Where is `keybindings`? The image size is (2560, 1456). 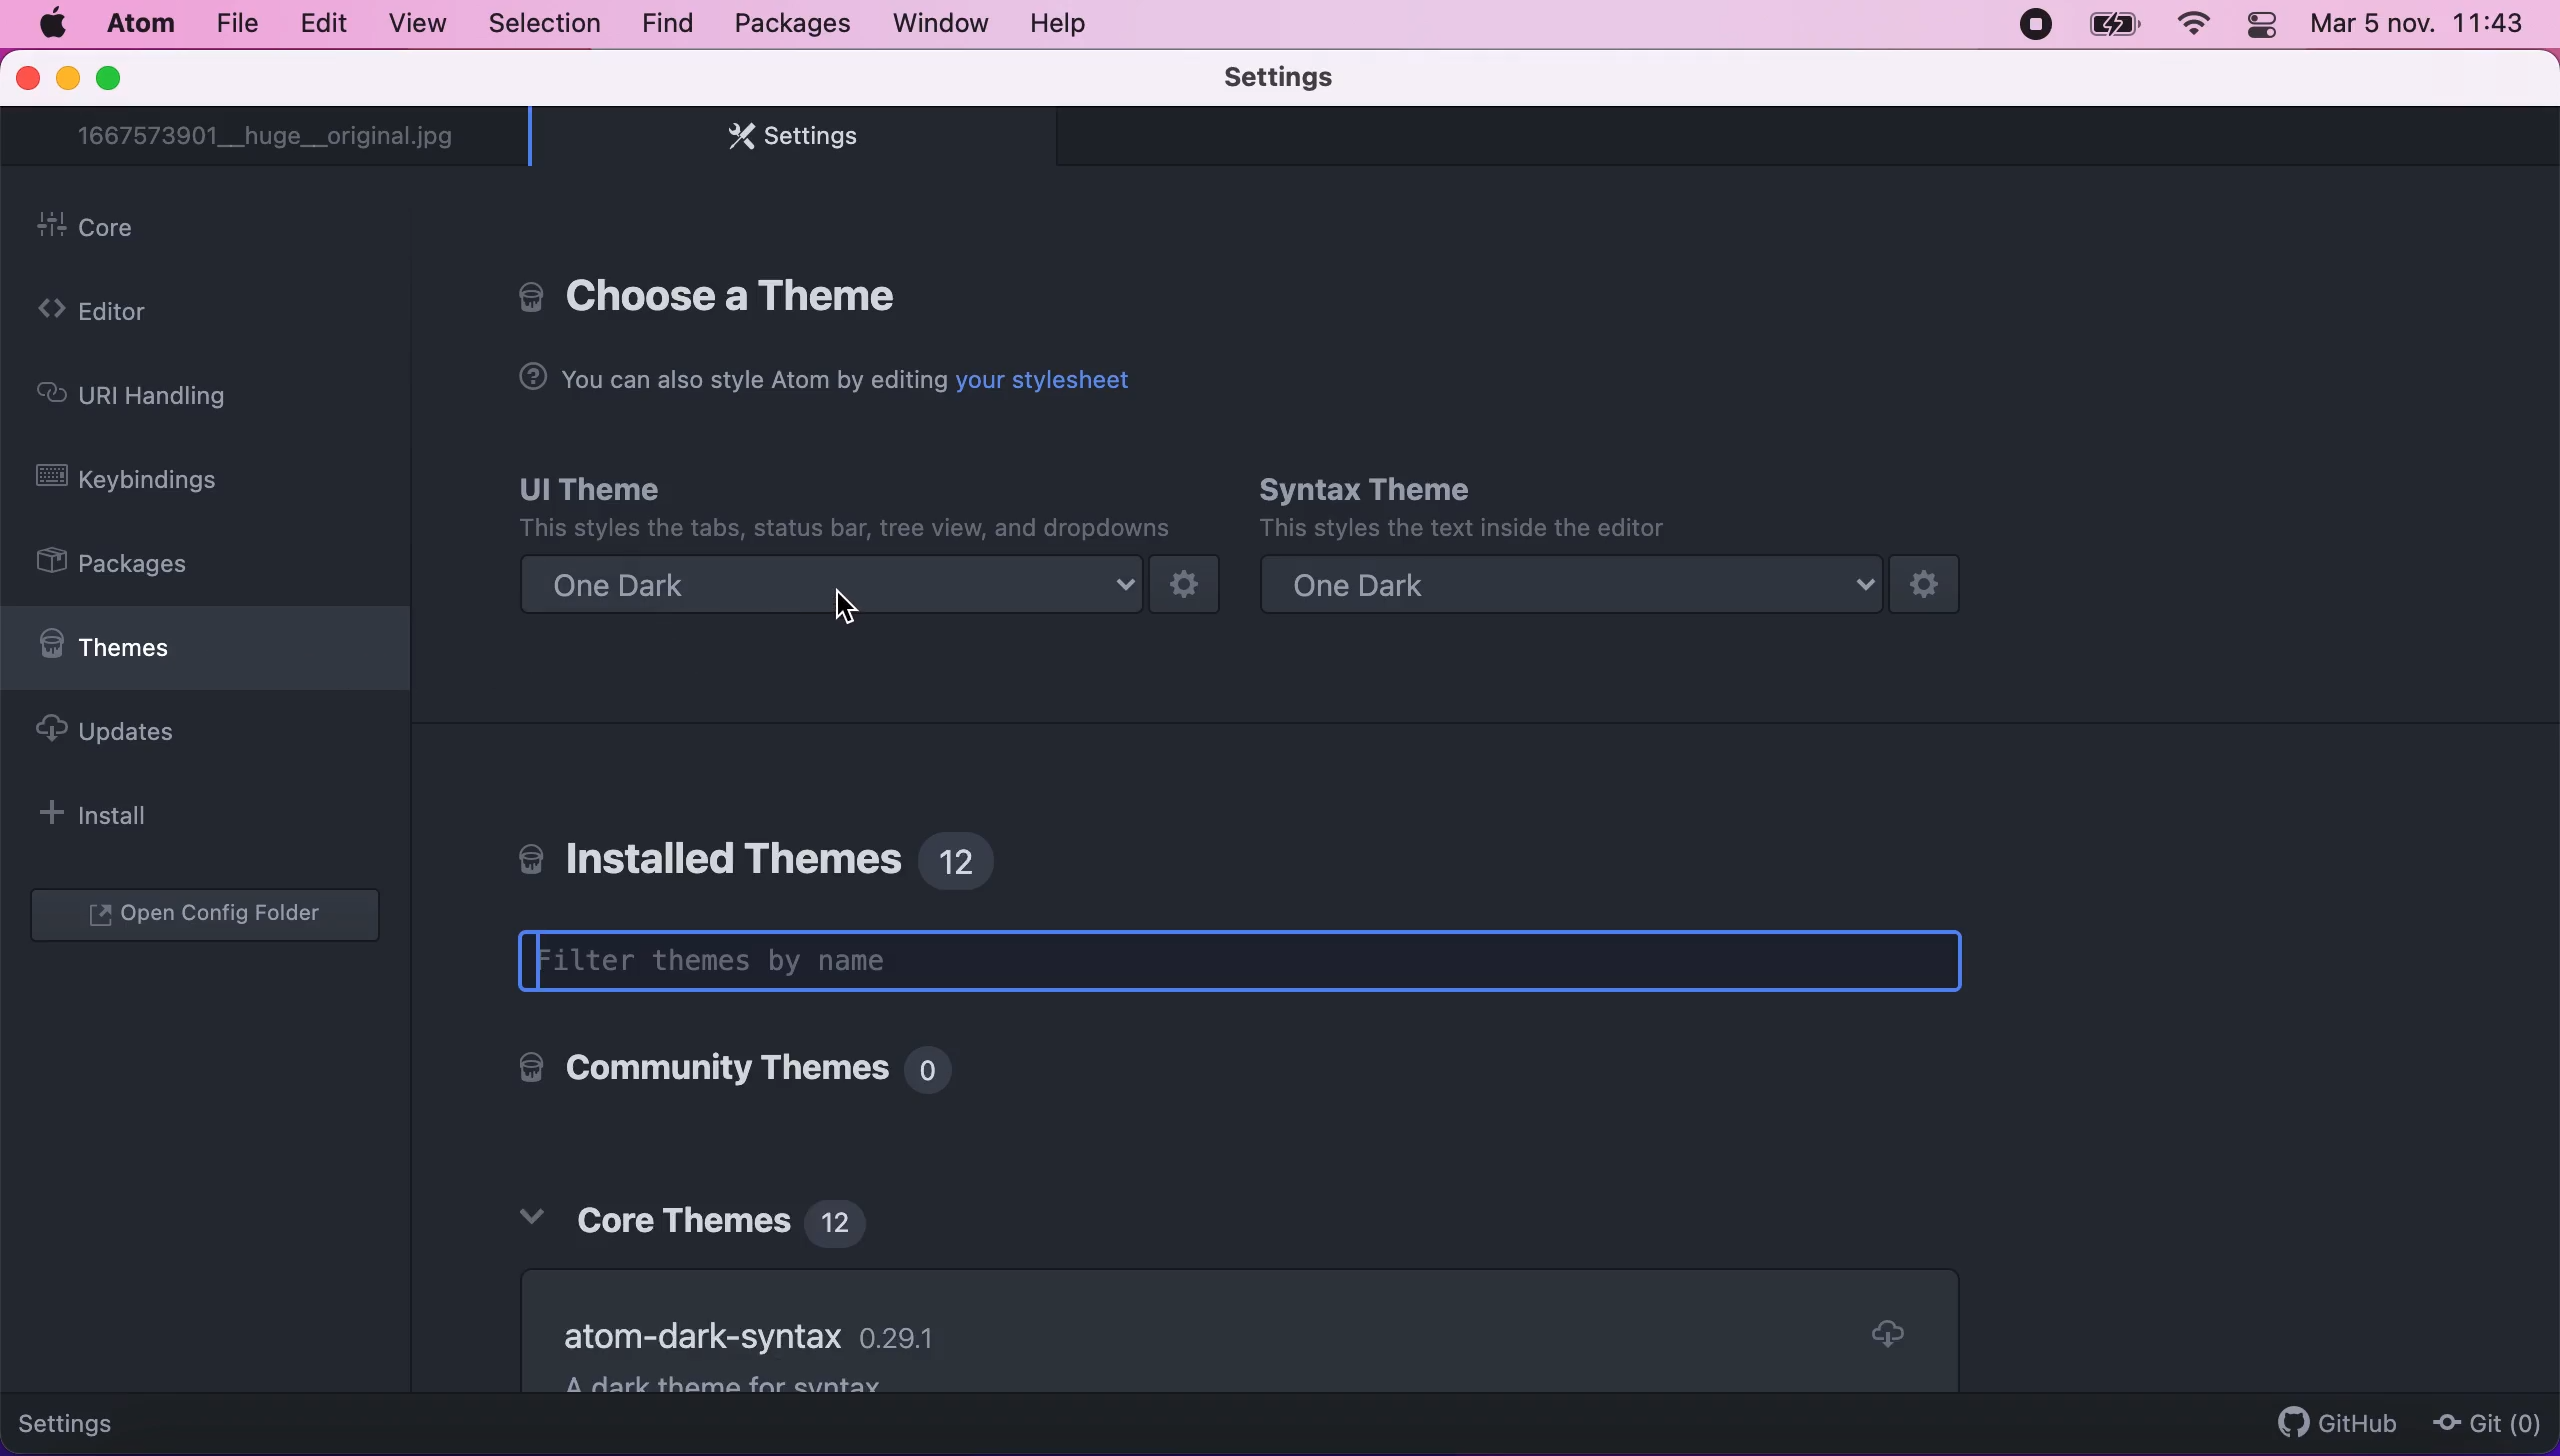 keybindings is located at coordinates (154, 480).